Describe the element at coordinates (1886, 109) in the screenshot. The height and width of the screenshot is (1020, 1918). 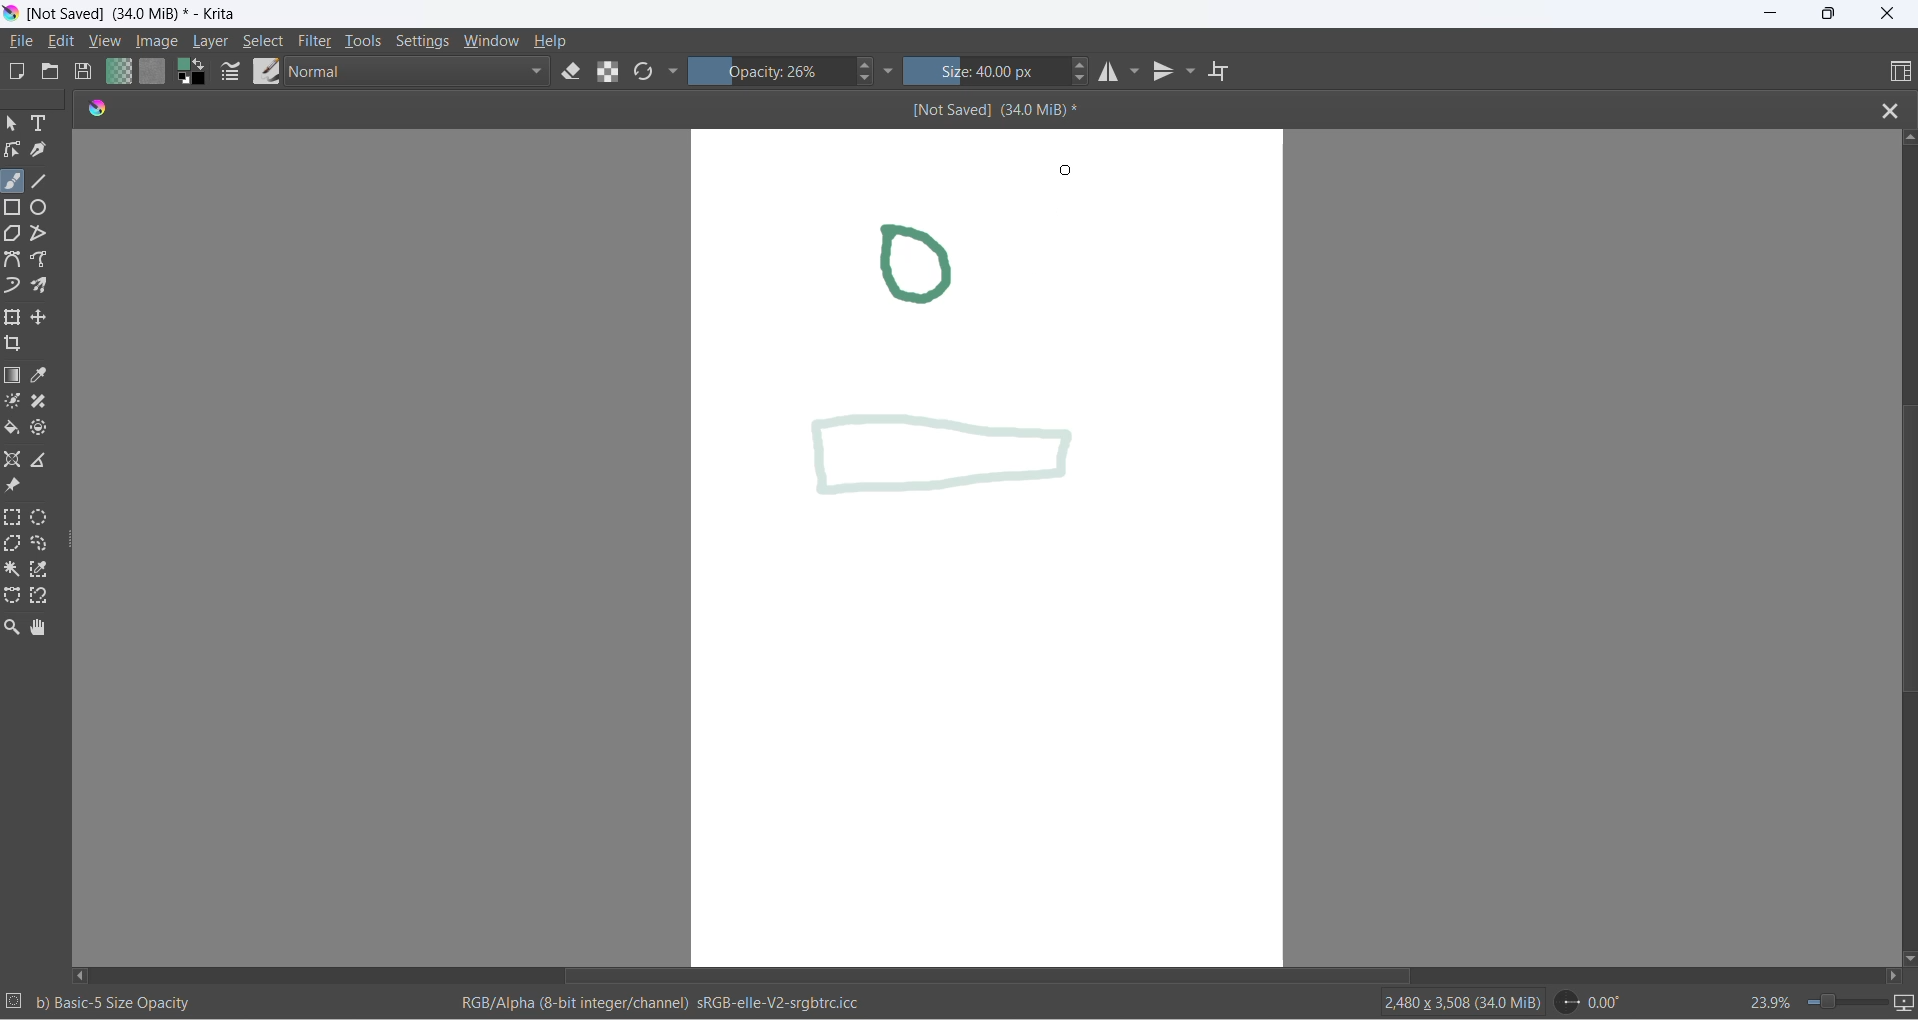
I see `close file` at that location.